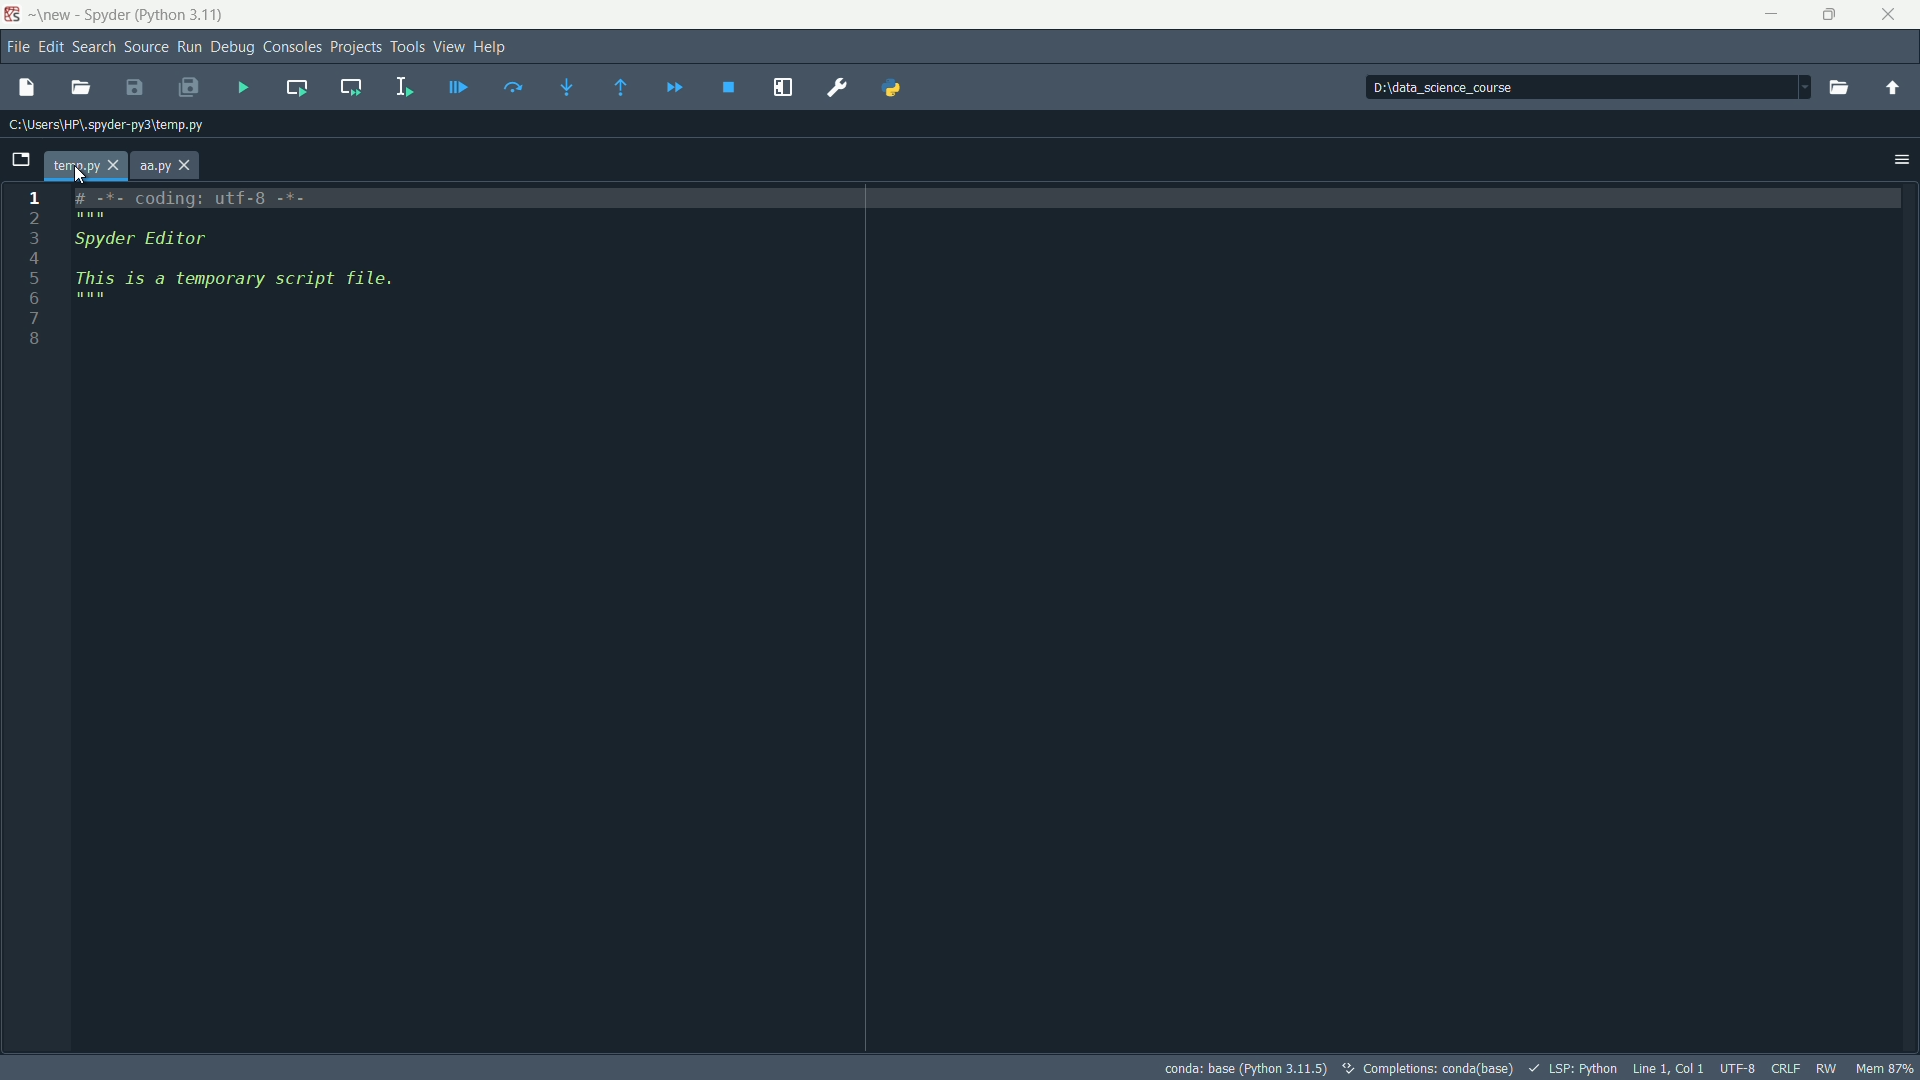 The height and width of the screenshot is (1080, 1920). Describe the element at coordinates (65, 341) in the screenshot. I see `8` at that location.